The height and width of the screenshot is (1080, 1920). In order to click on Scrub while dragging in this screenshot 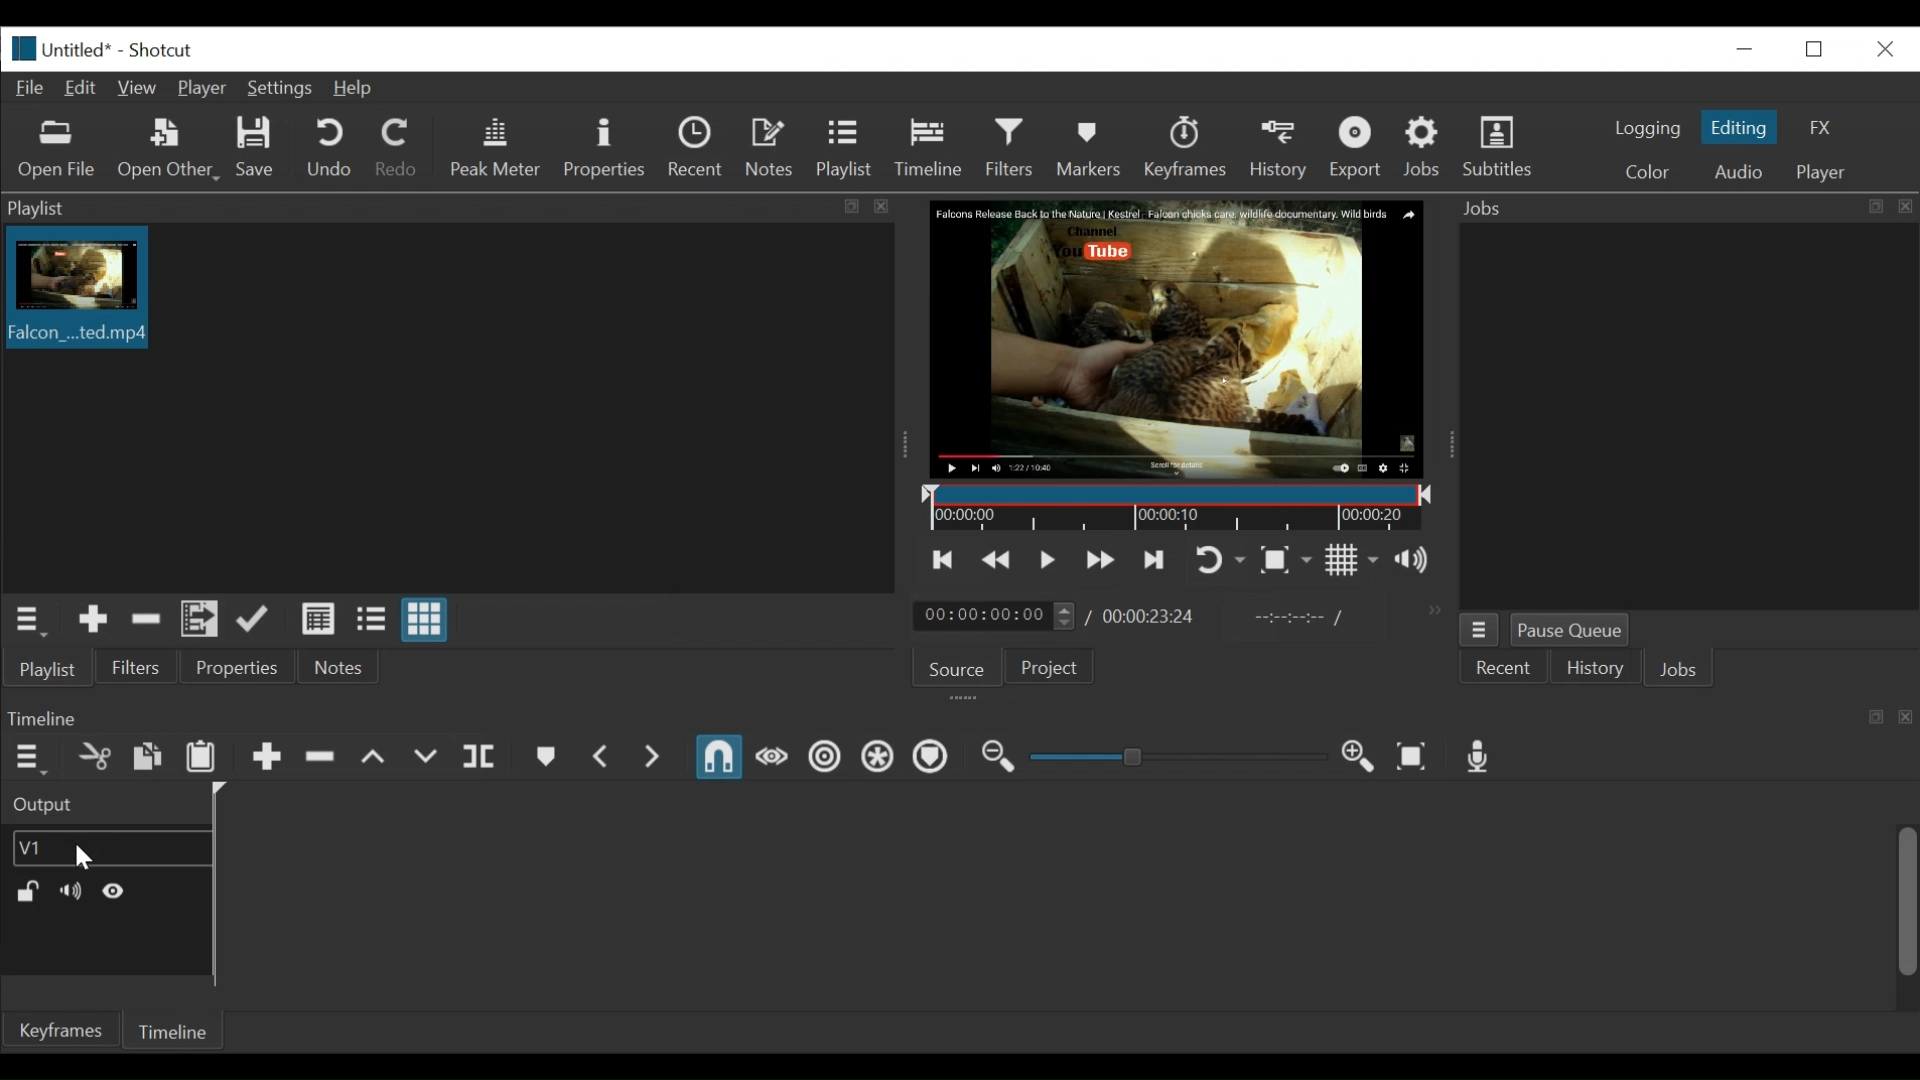, I will do `click(775, 759)`.